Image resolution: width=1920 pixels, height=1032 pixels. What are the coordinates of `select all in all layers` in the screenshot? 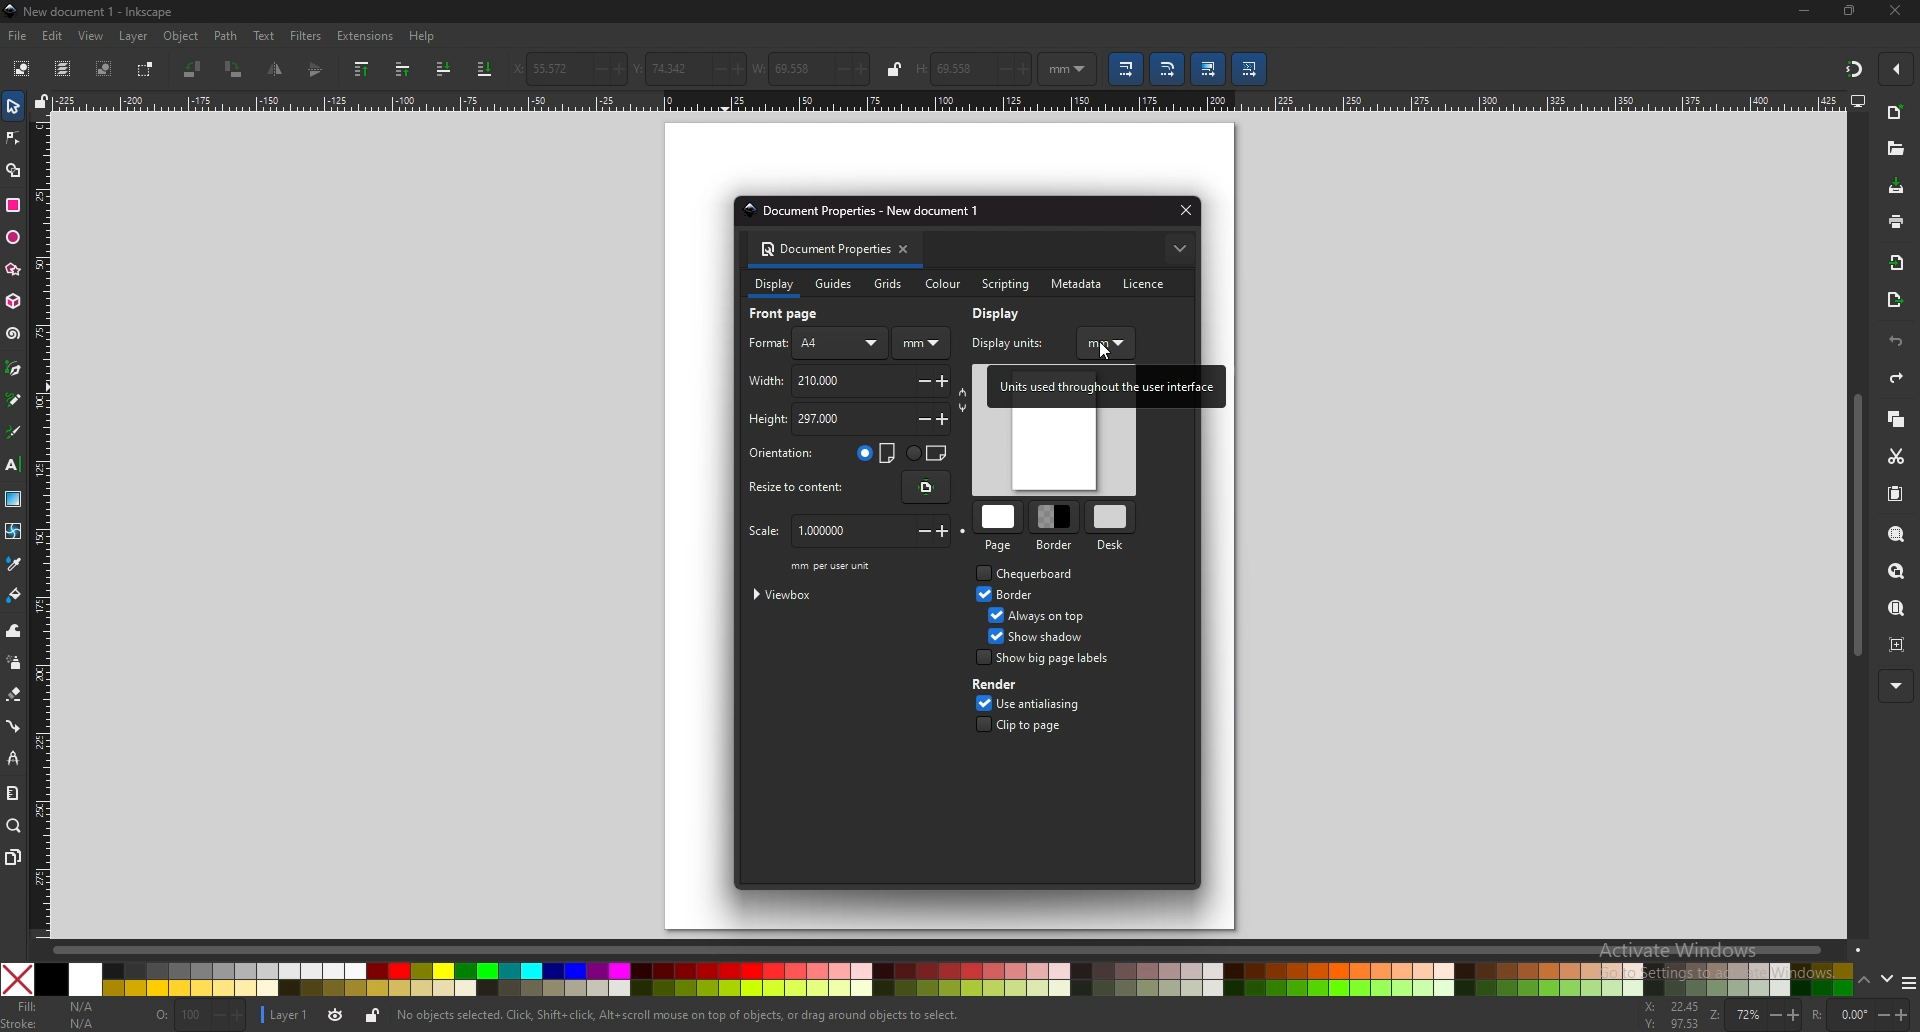 It's located at (62, 69).